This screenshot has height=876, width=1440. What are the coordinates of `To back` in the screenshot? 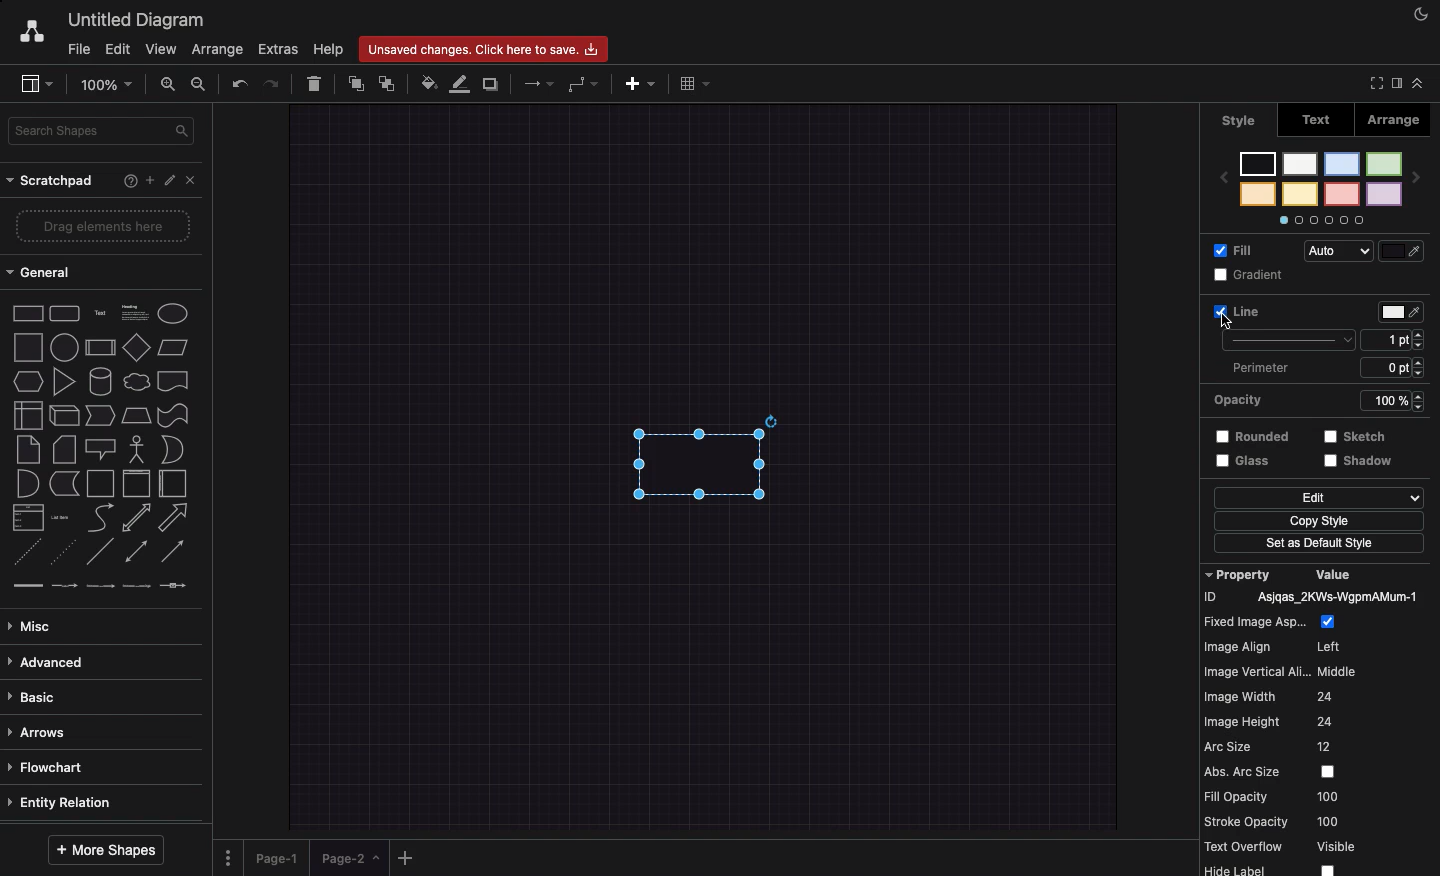 It's located at (391, 83).